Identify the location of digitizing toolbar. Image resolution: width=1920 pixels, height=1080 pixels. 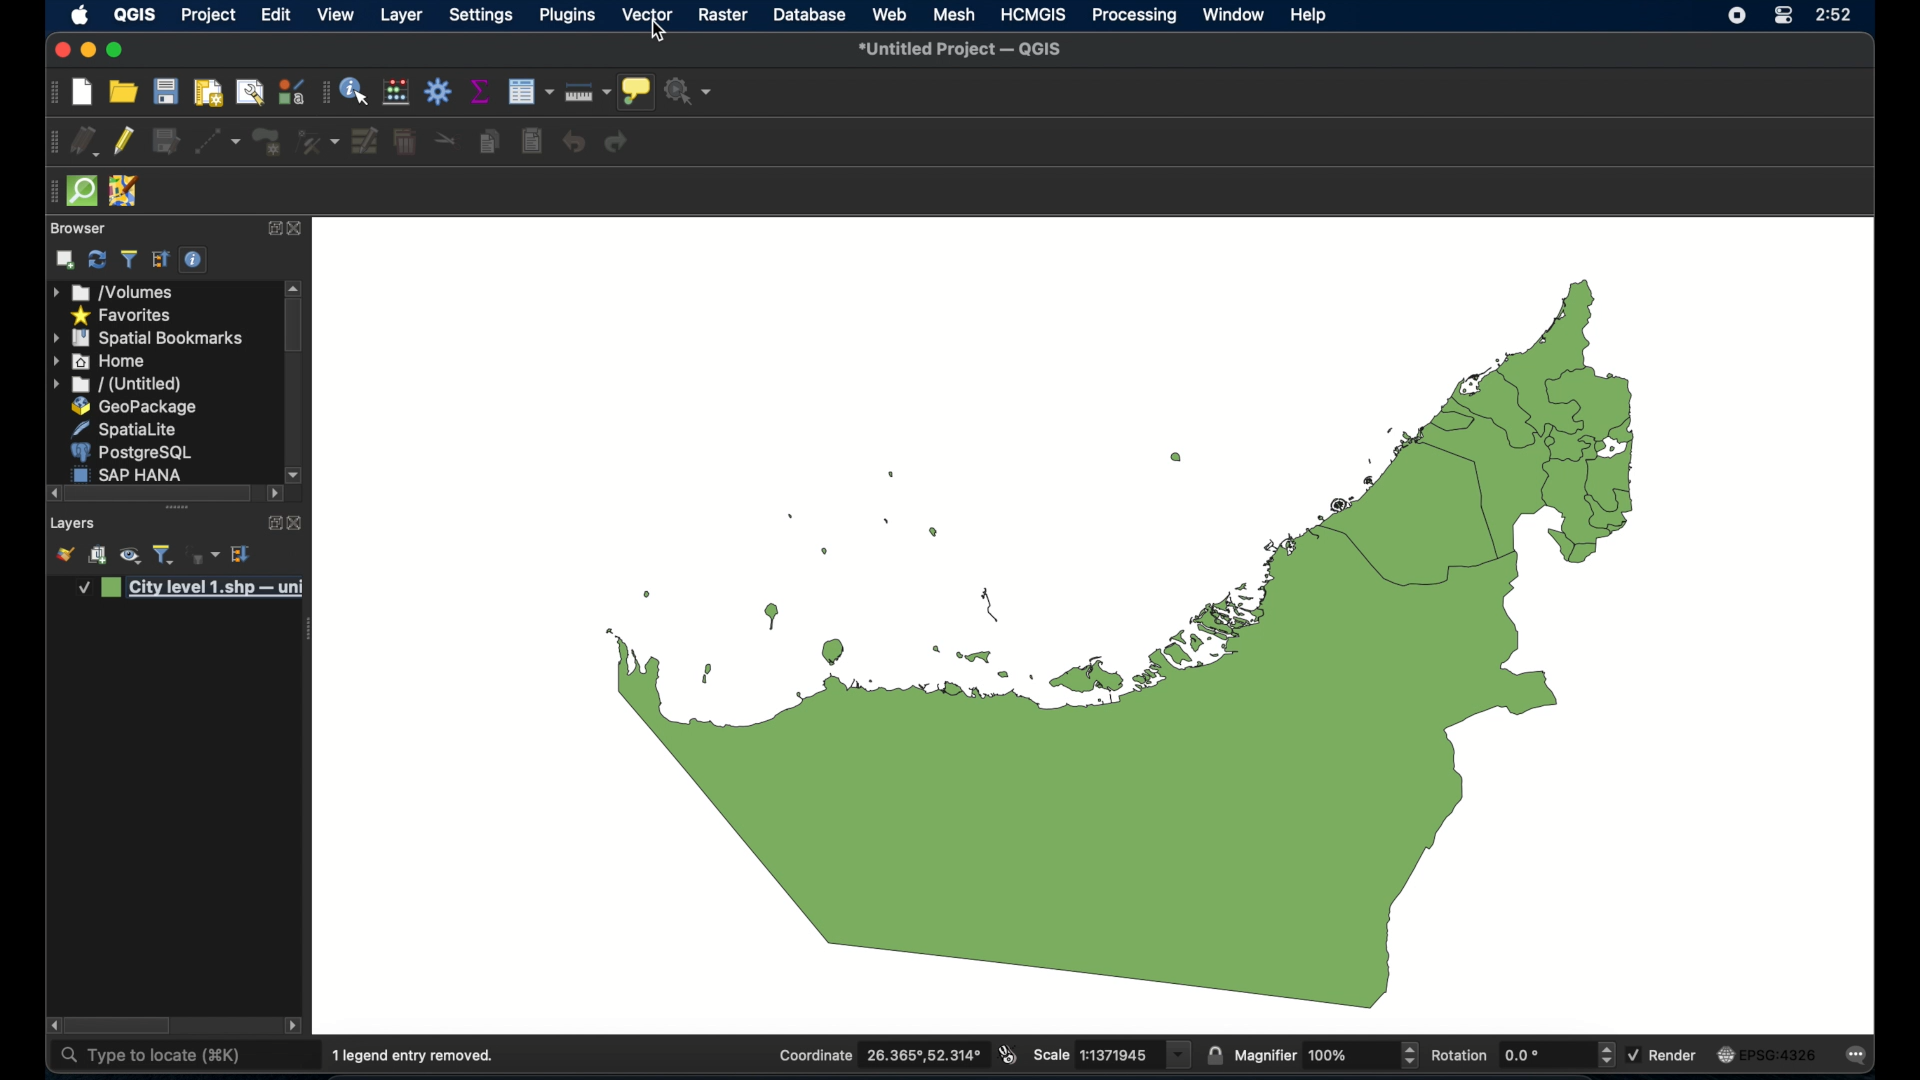
(54, 142).